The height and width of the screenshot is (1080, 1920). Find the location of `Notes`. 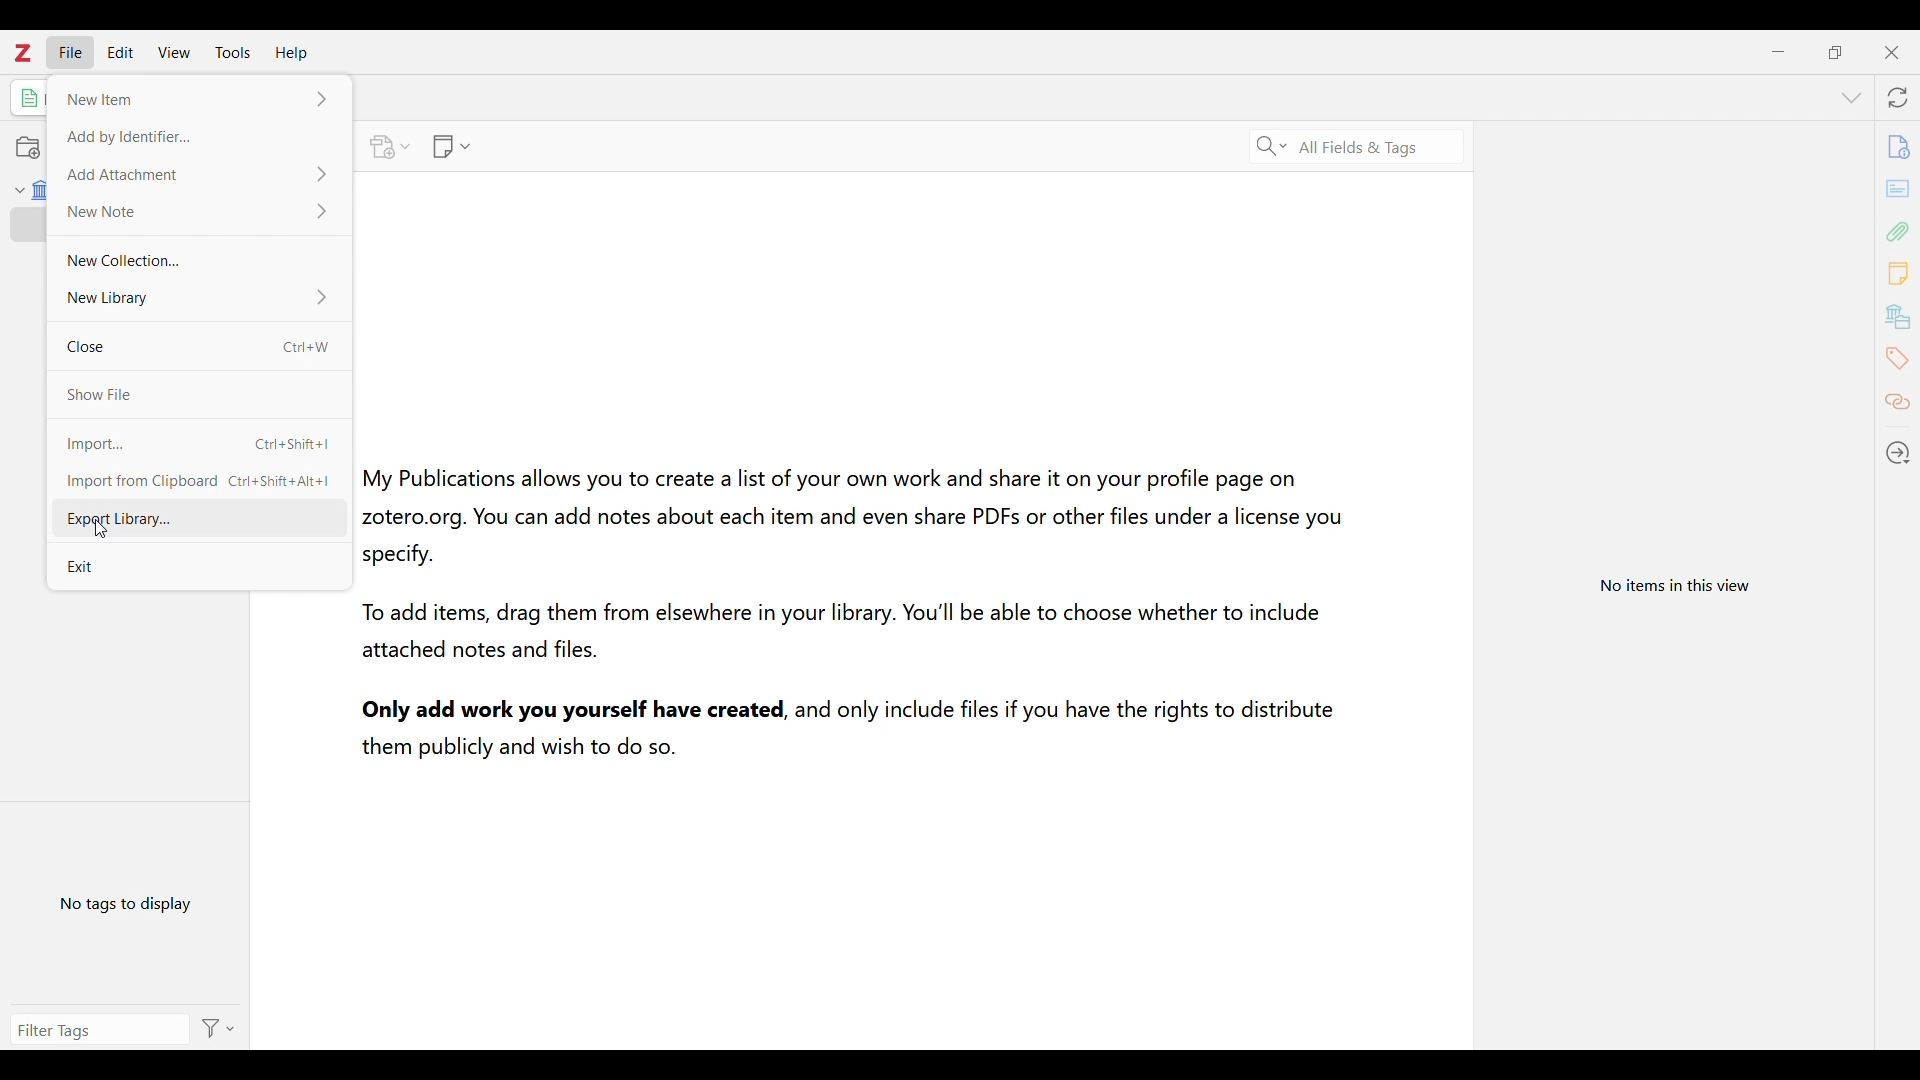

Notes is located at coordinates (1899, 273).